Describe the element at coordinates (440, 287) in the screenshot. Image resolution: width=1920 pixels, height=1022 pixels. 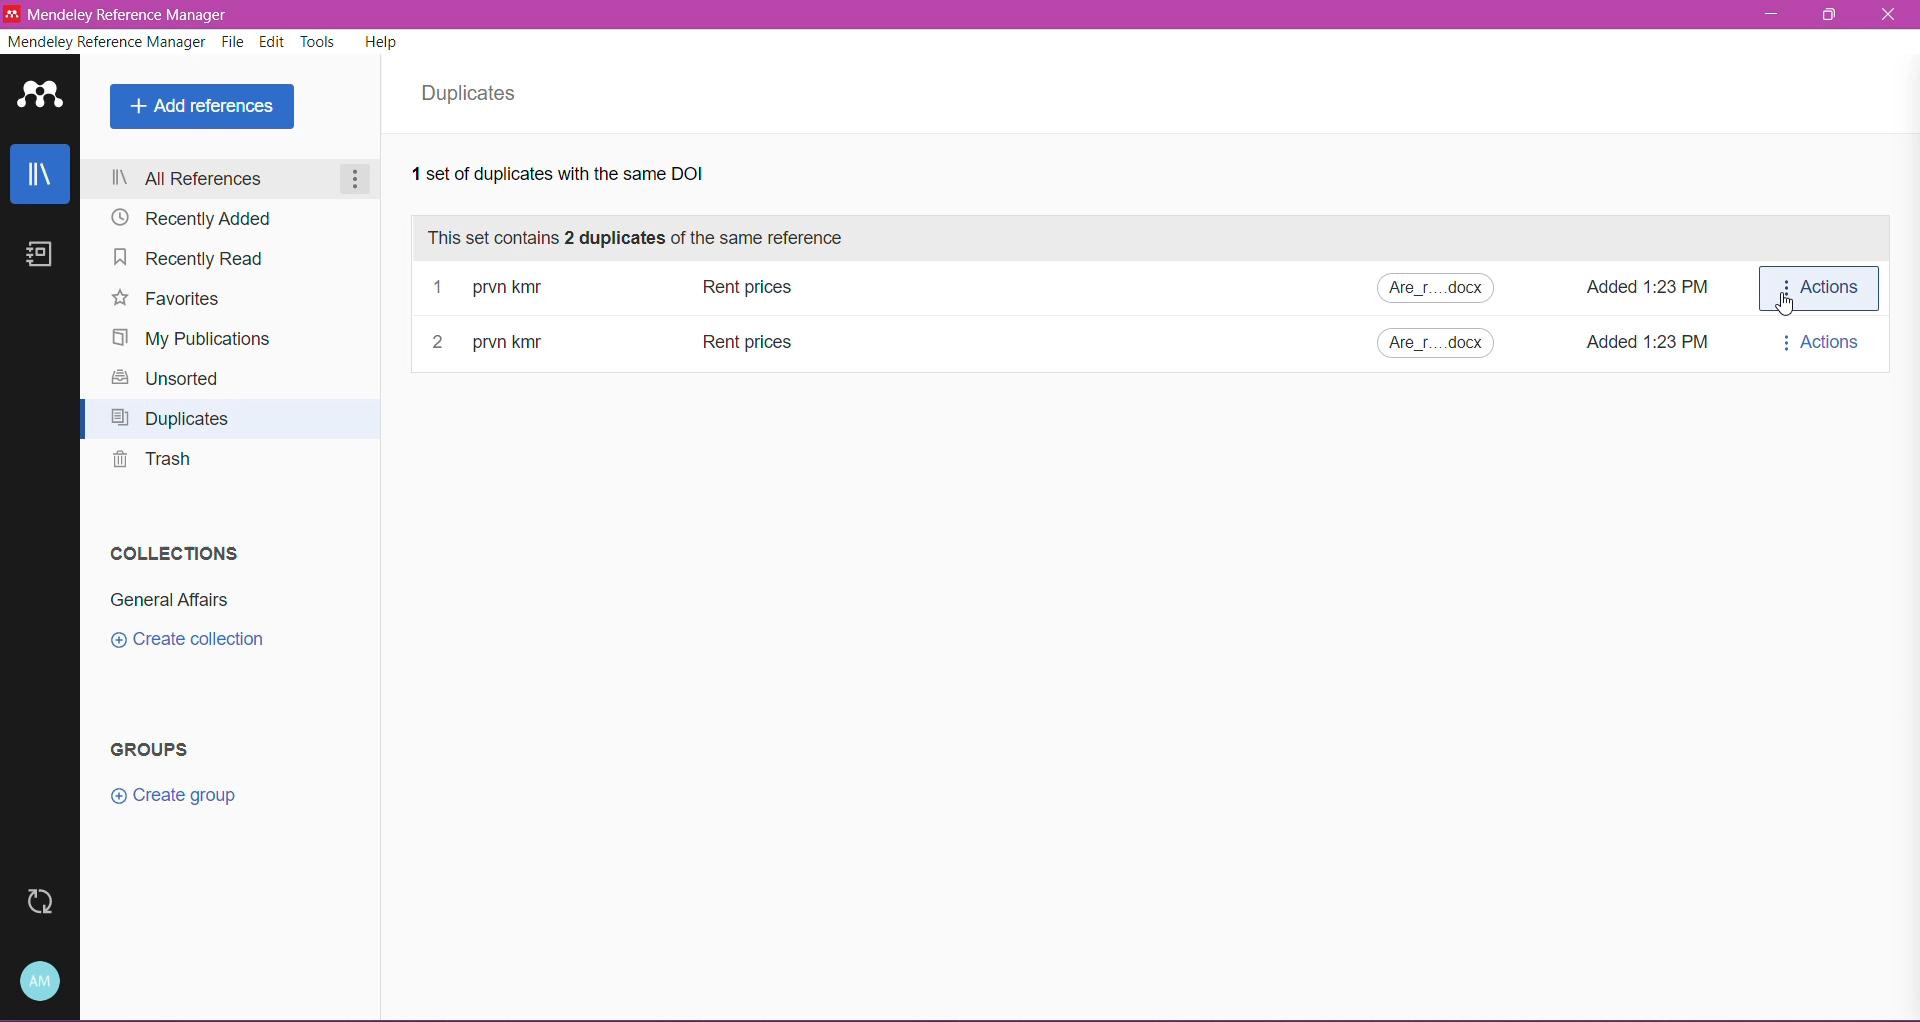
I see `Item number` at that location.